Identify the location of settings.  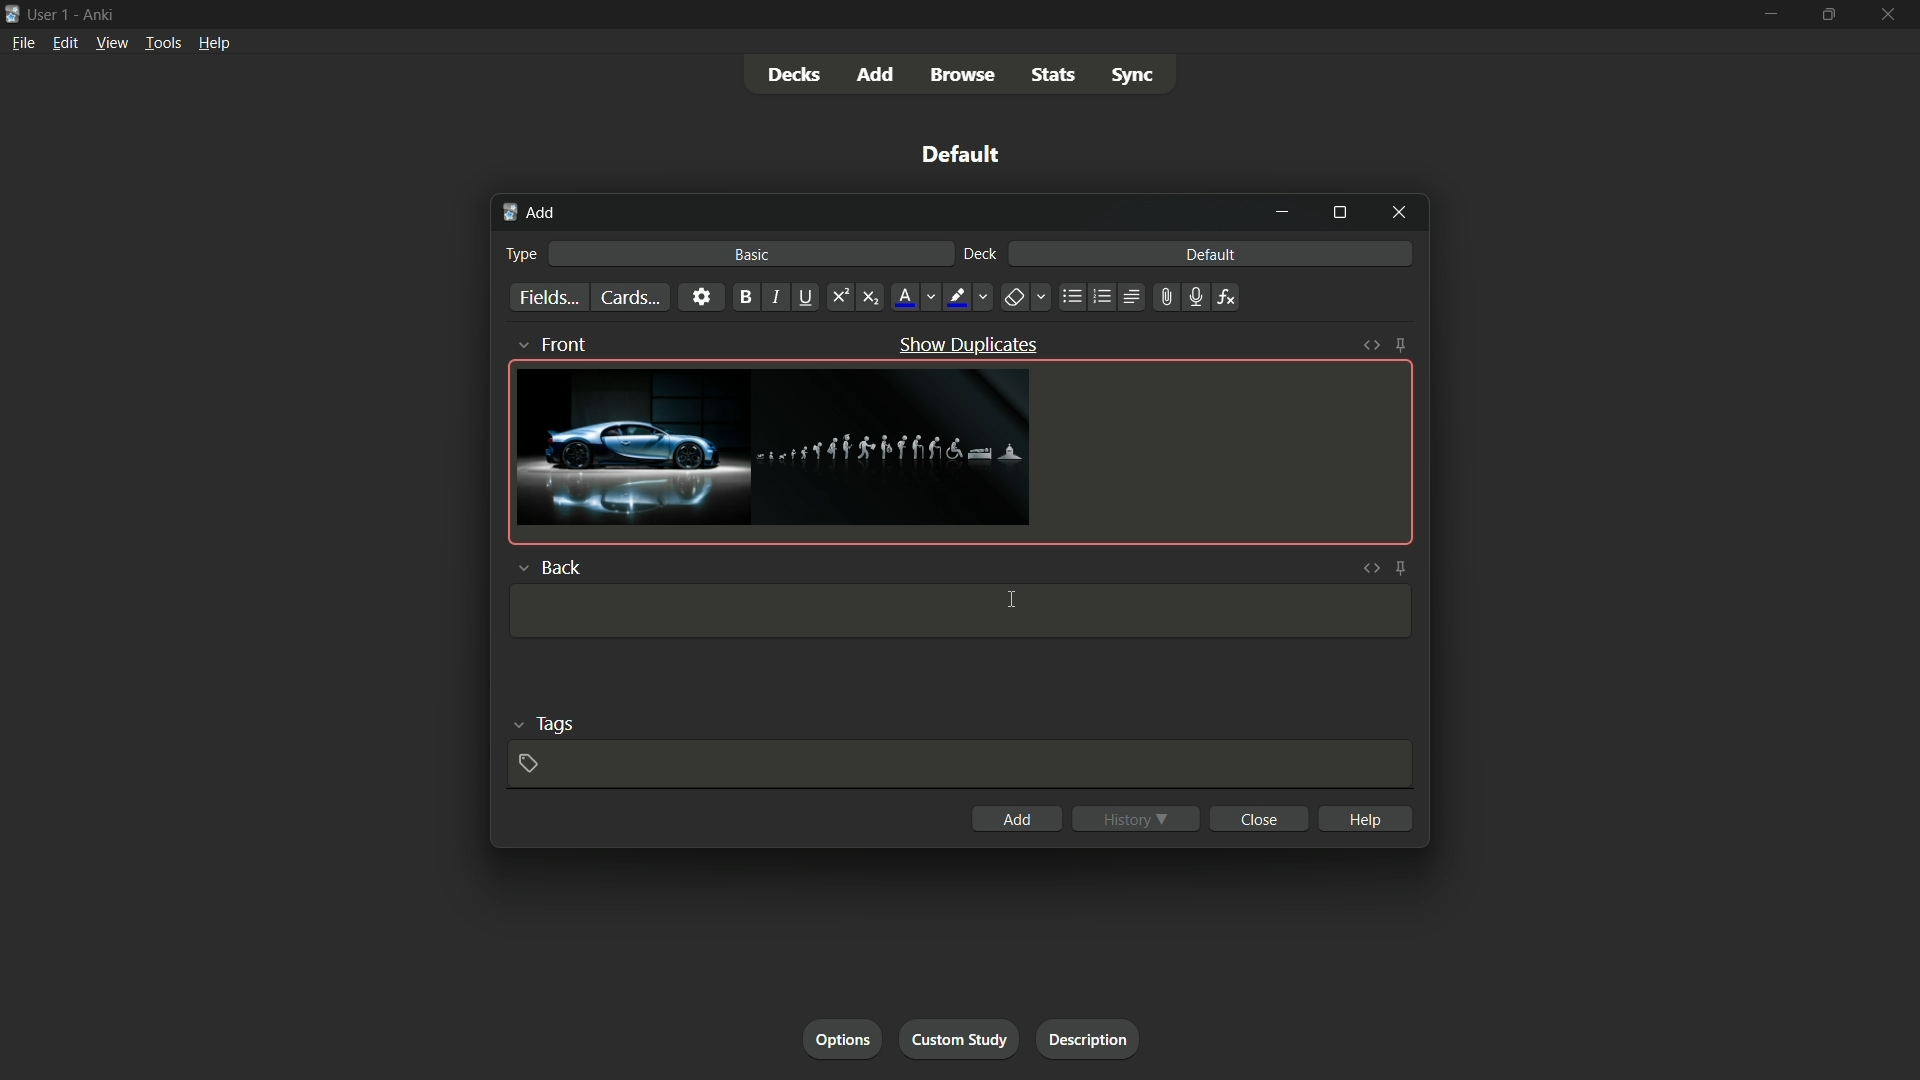
(700, 296).